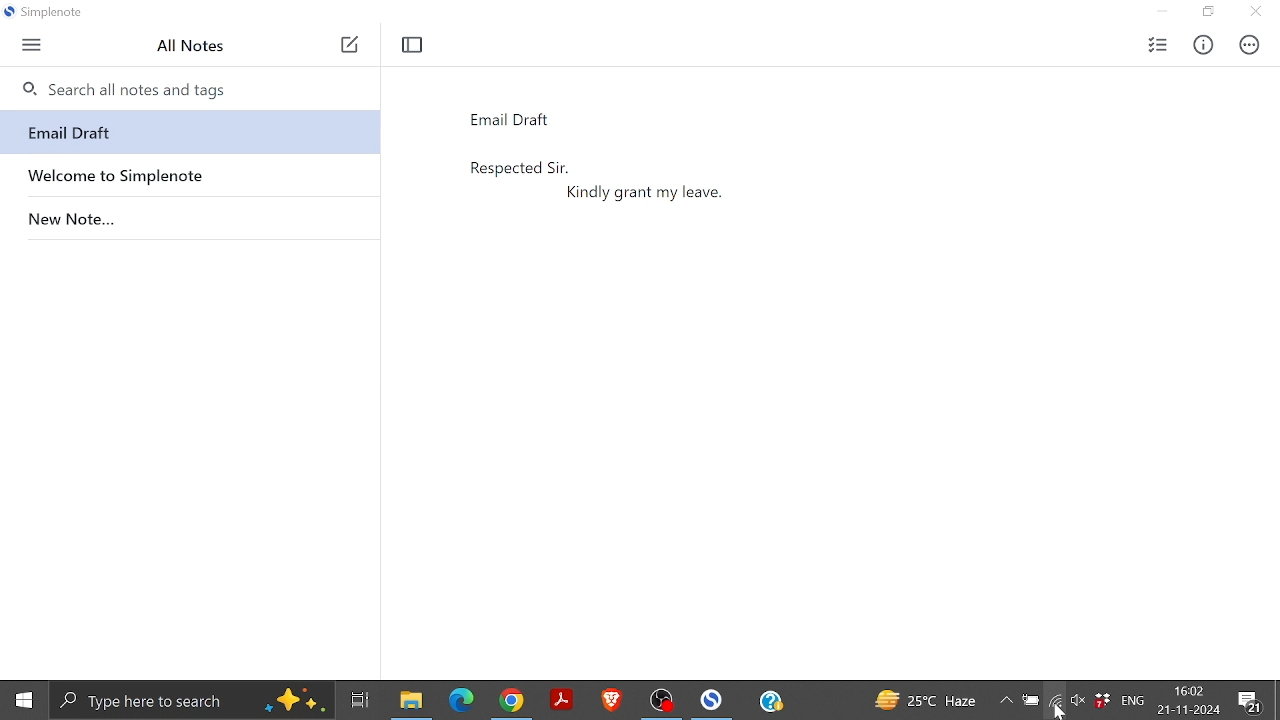 The image size is (1280, 720). Describe the element at coordinates (714, 699) in the screenshot. I see `Simplenote` at that location.